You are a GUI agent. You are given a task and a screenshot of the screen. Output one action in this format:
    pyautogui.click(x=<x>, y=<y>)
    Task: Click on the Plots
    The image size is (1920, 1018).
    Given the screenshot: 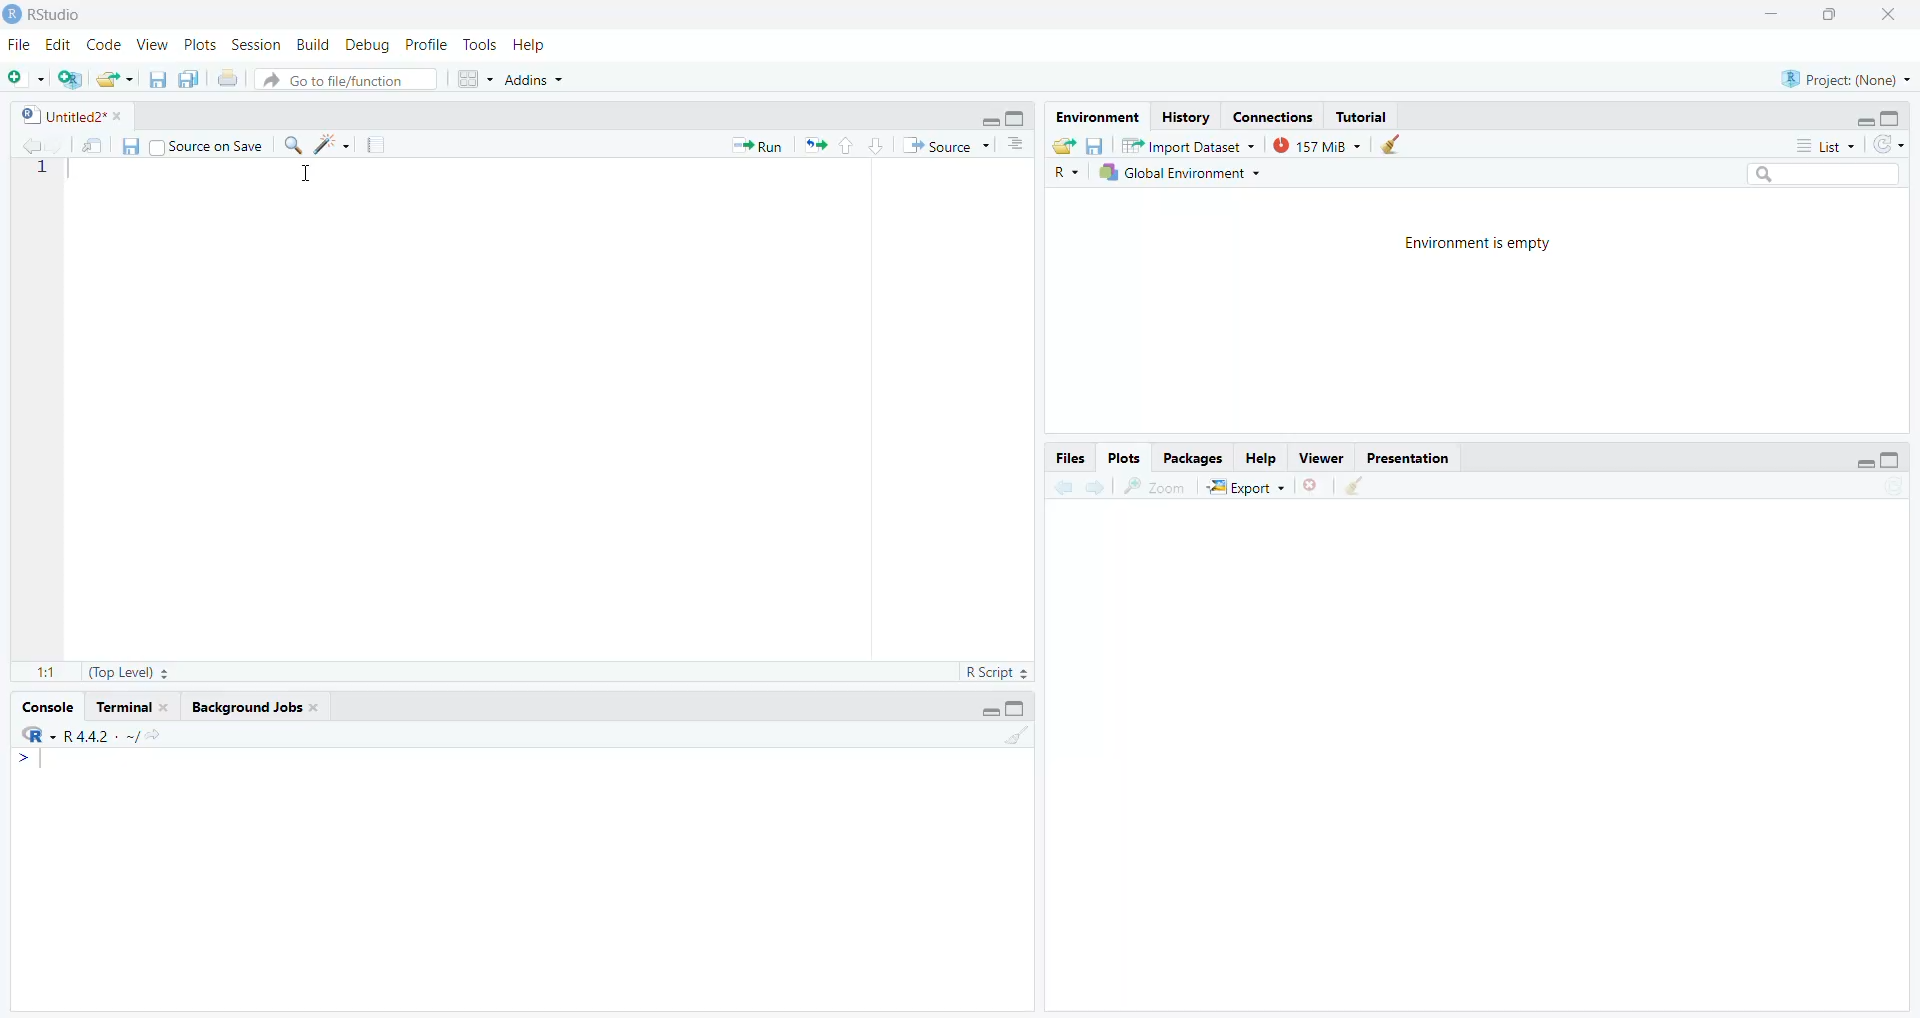 What is the action you would take?
    pyautogui.click(x=1124, y=456)
    